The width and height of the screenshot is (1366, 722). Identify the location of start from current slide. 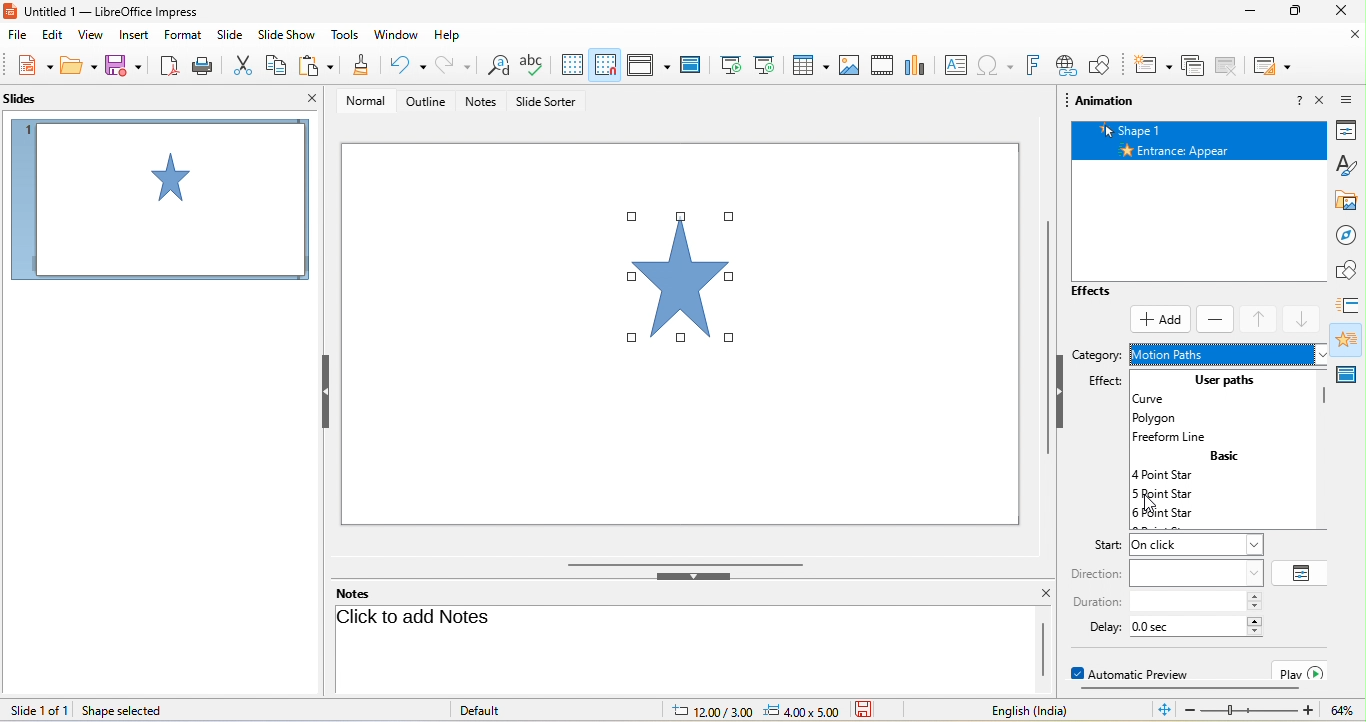
(765, 65).